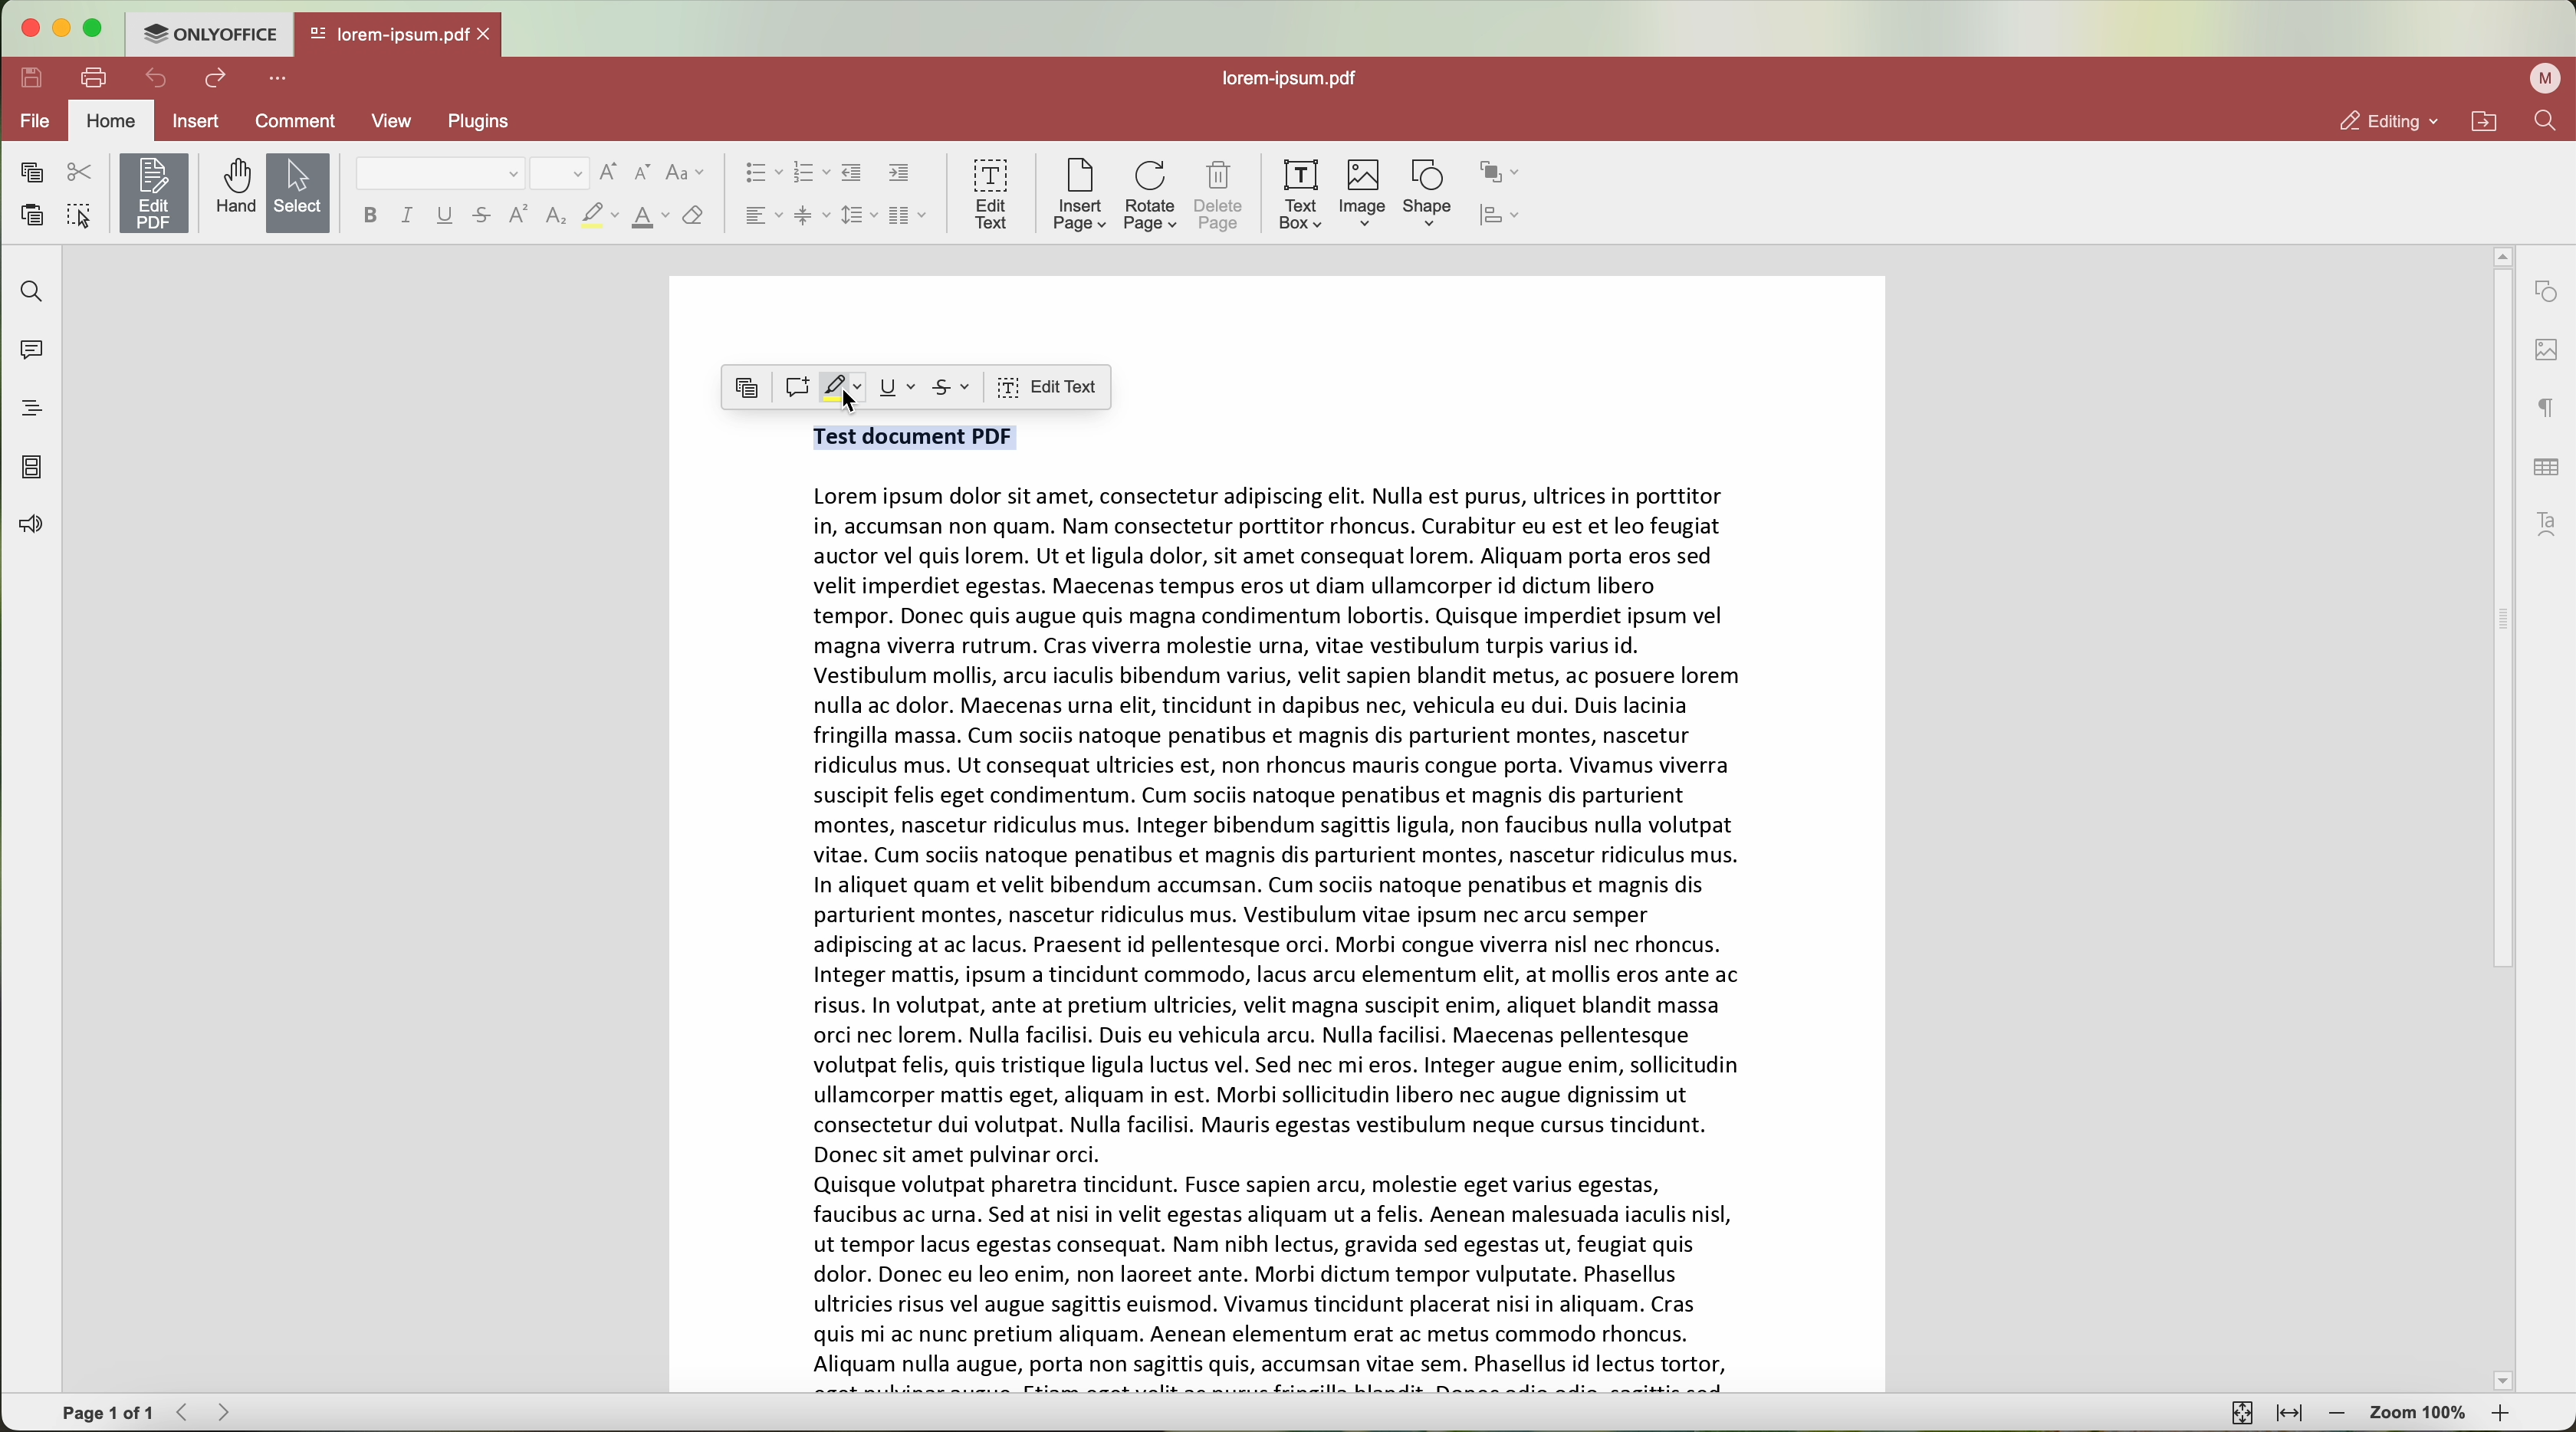 The image size is (2576, 1432). Describe the element at coordinates (844, 394) in the screenshot. I see `highlight color` at that location.